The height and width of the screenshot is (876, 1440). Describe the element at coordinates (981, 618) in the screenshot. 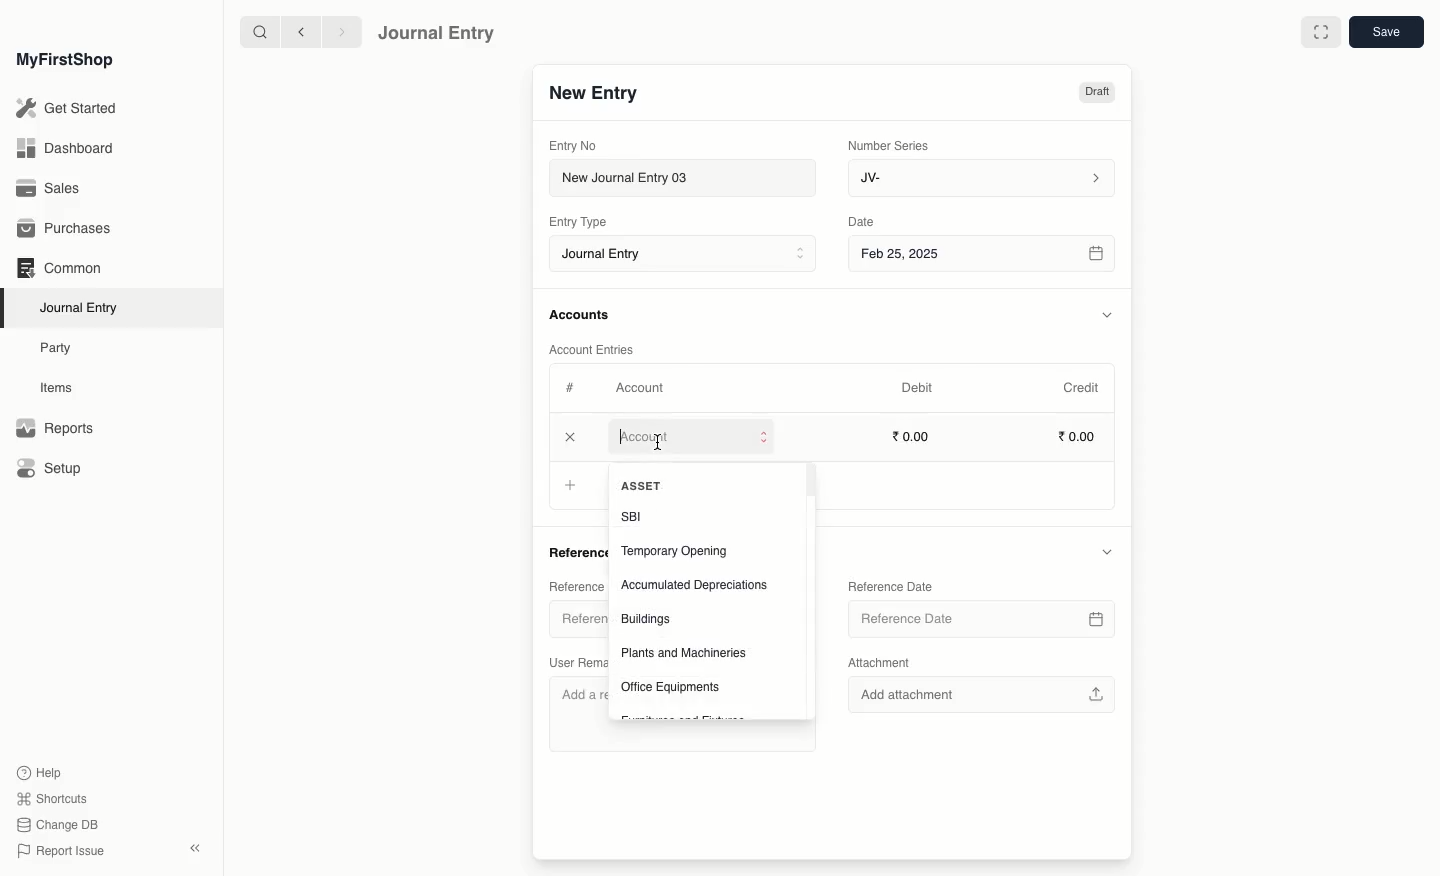

I see `Reference Date` at that location.